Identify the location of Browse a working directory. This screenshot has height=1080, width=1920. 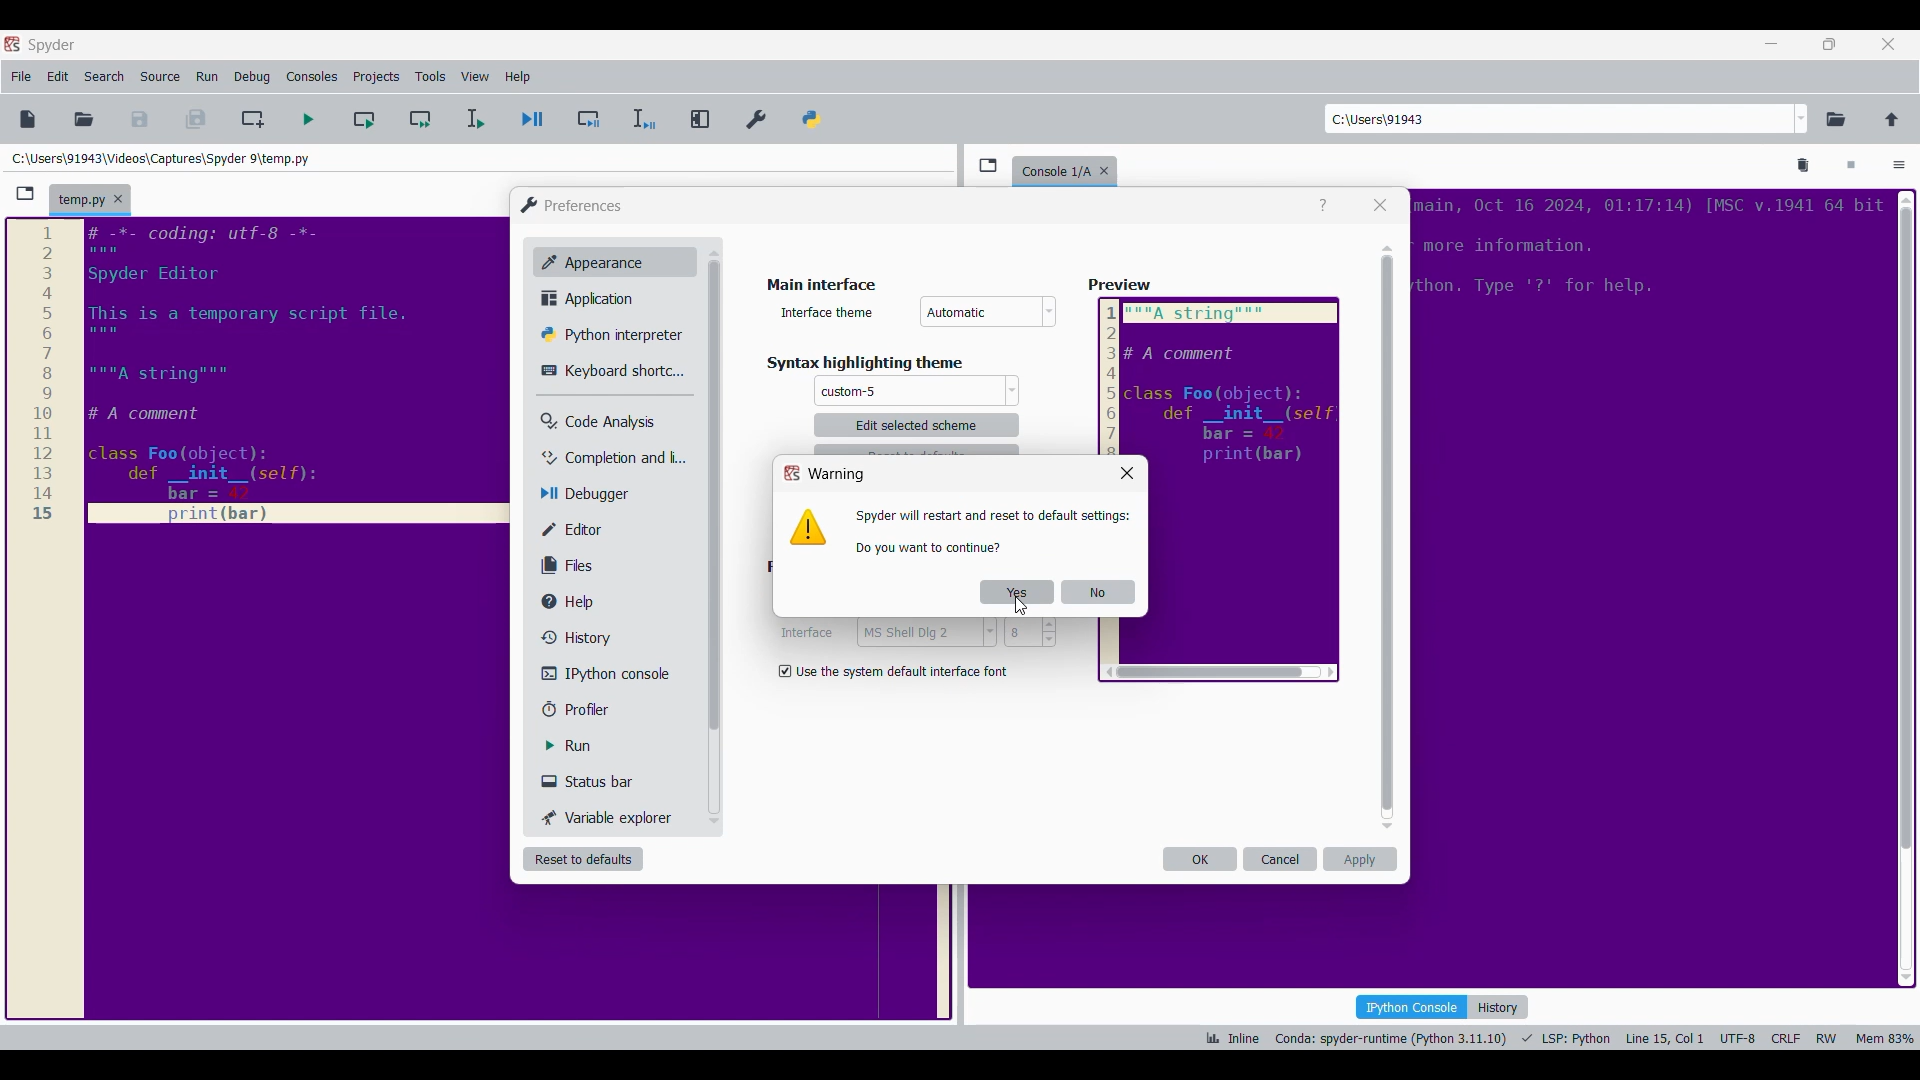
(1836, 119).